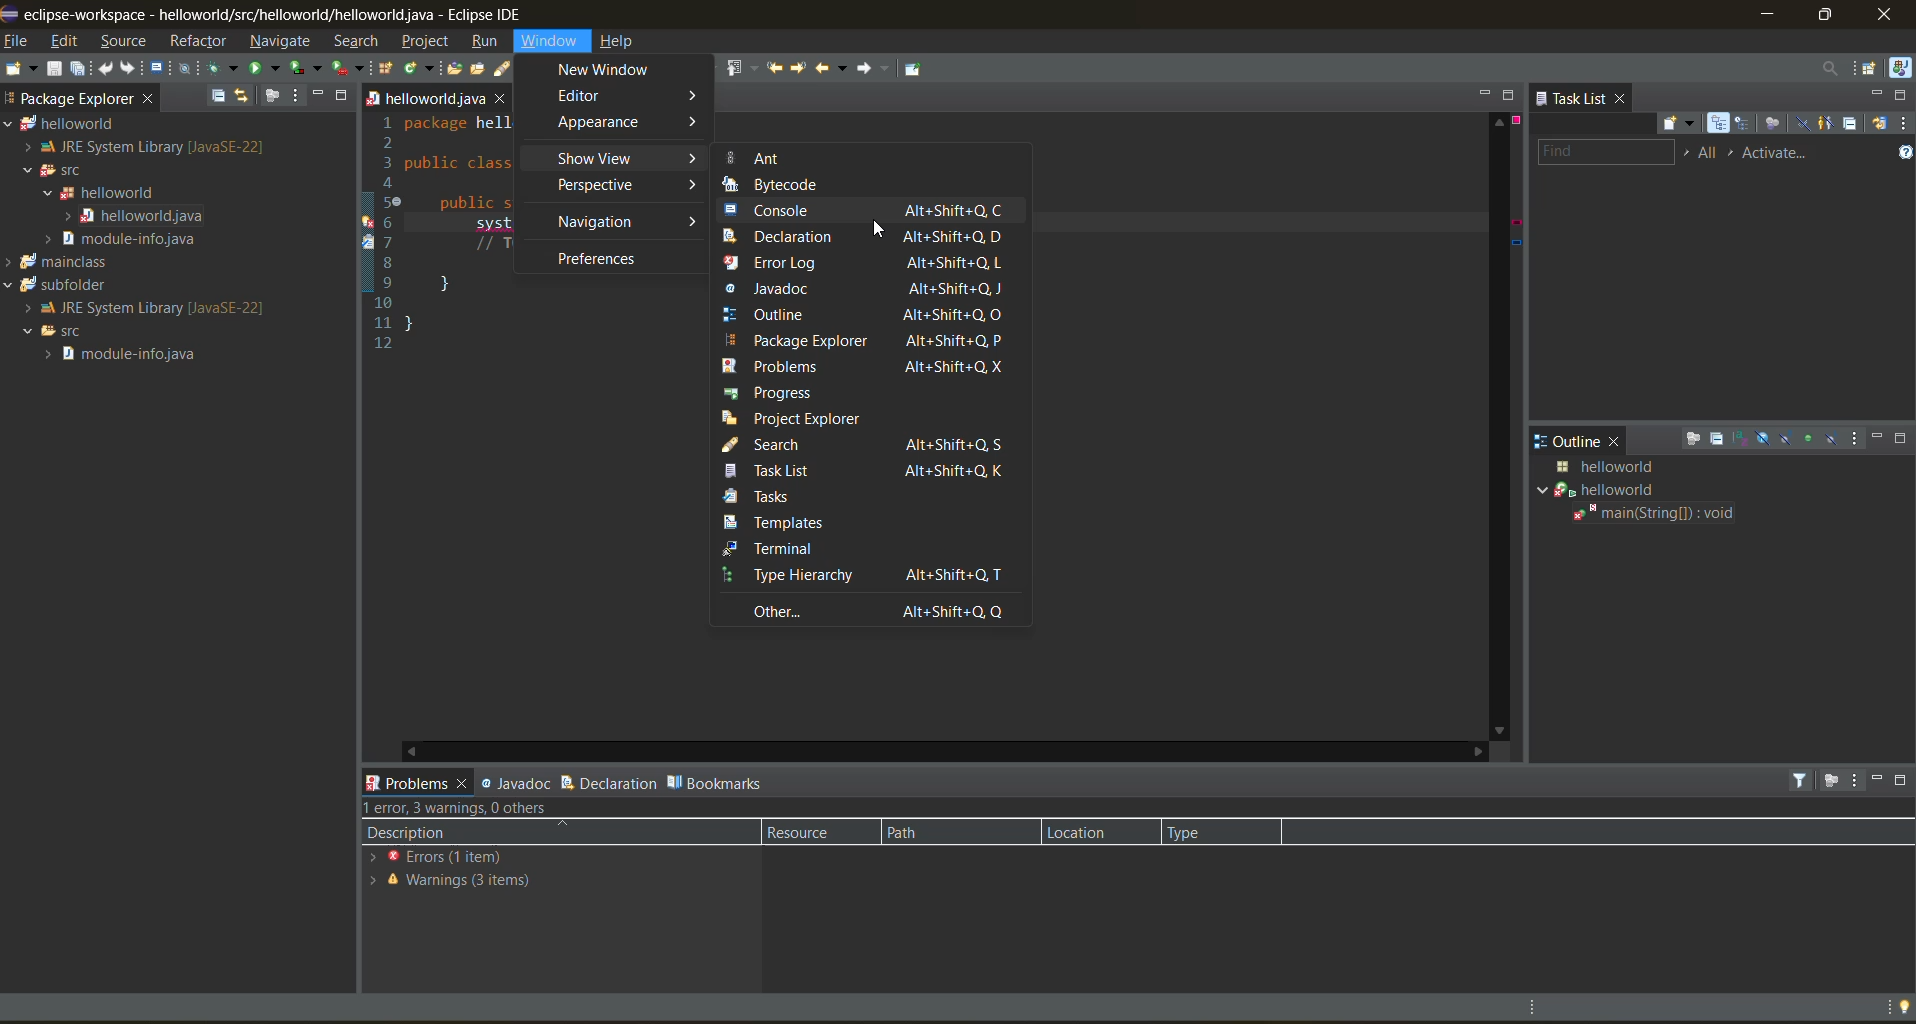  What do you see at coordinates (456, 69) in the screenshot?
I see `open type` at bounding box center [456, 69].